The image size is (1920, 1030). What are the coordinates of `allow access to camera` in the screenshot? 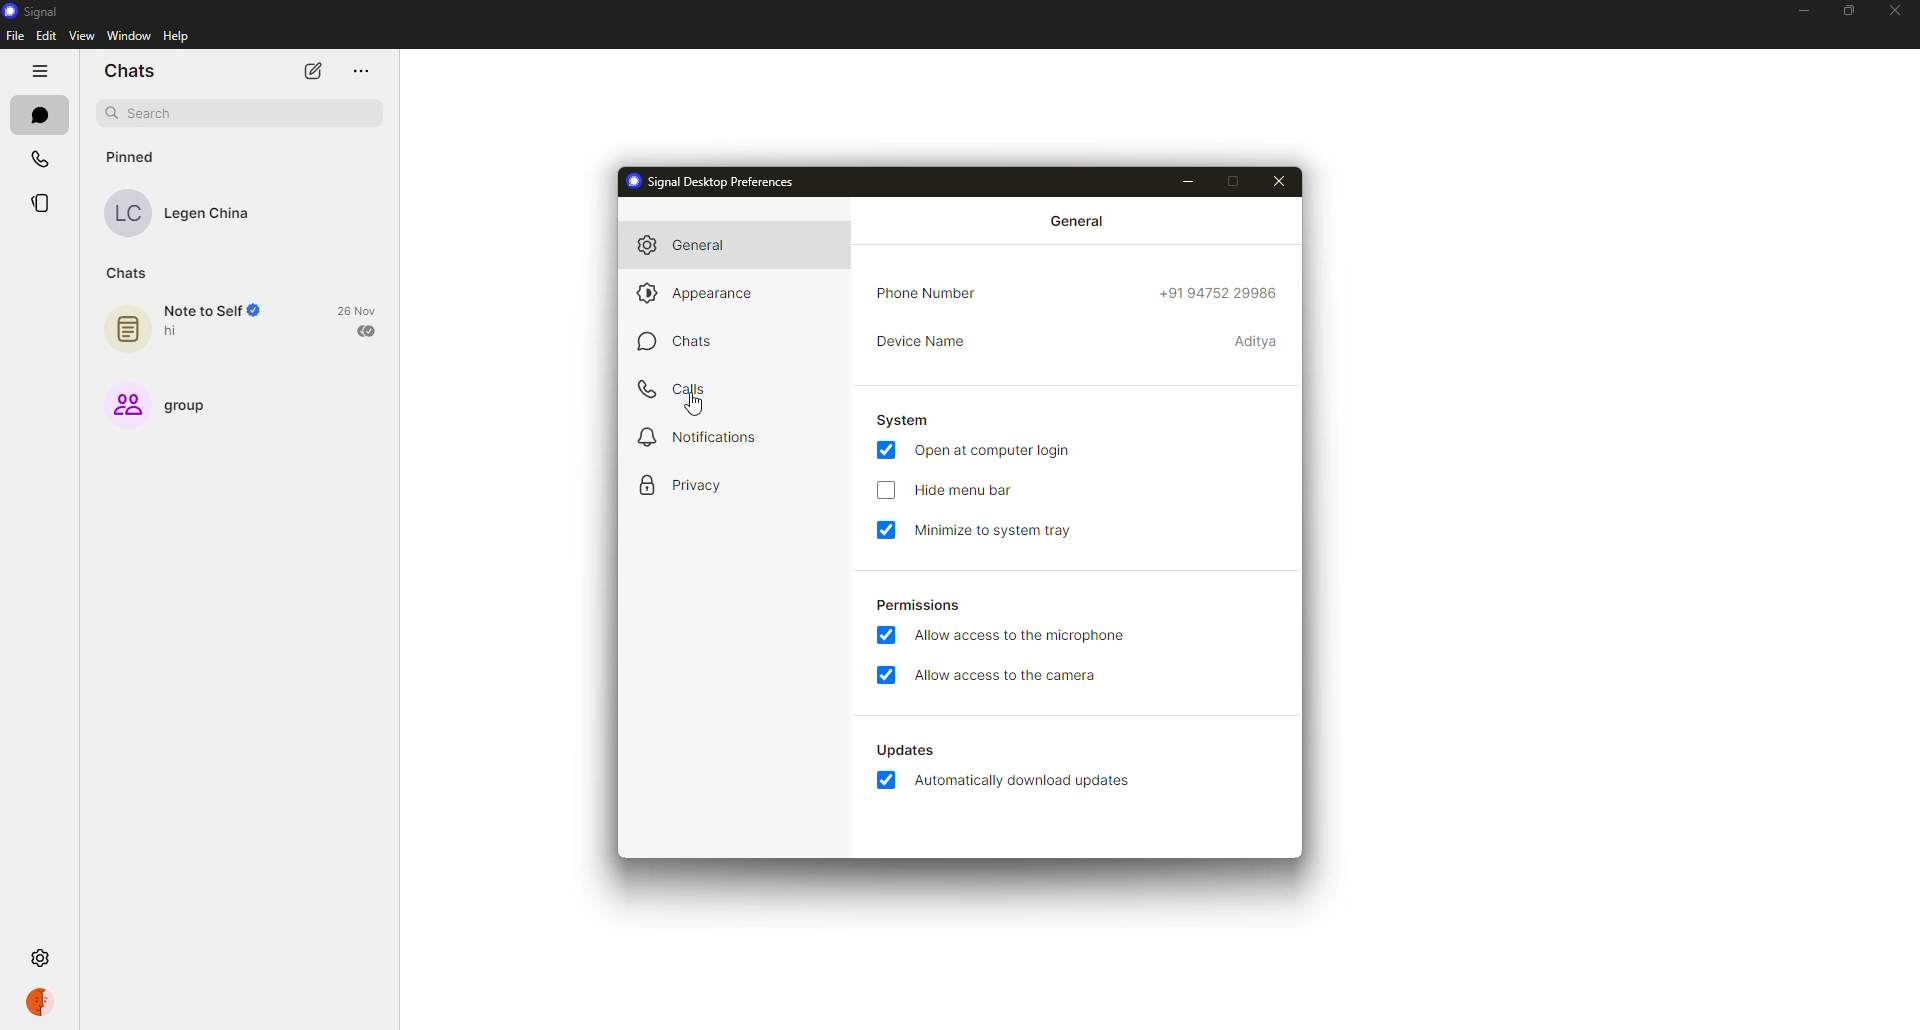 It's located at (1009, 678).